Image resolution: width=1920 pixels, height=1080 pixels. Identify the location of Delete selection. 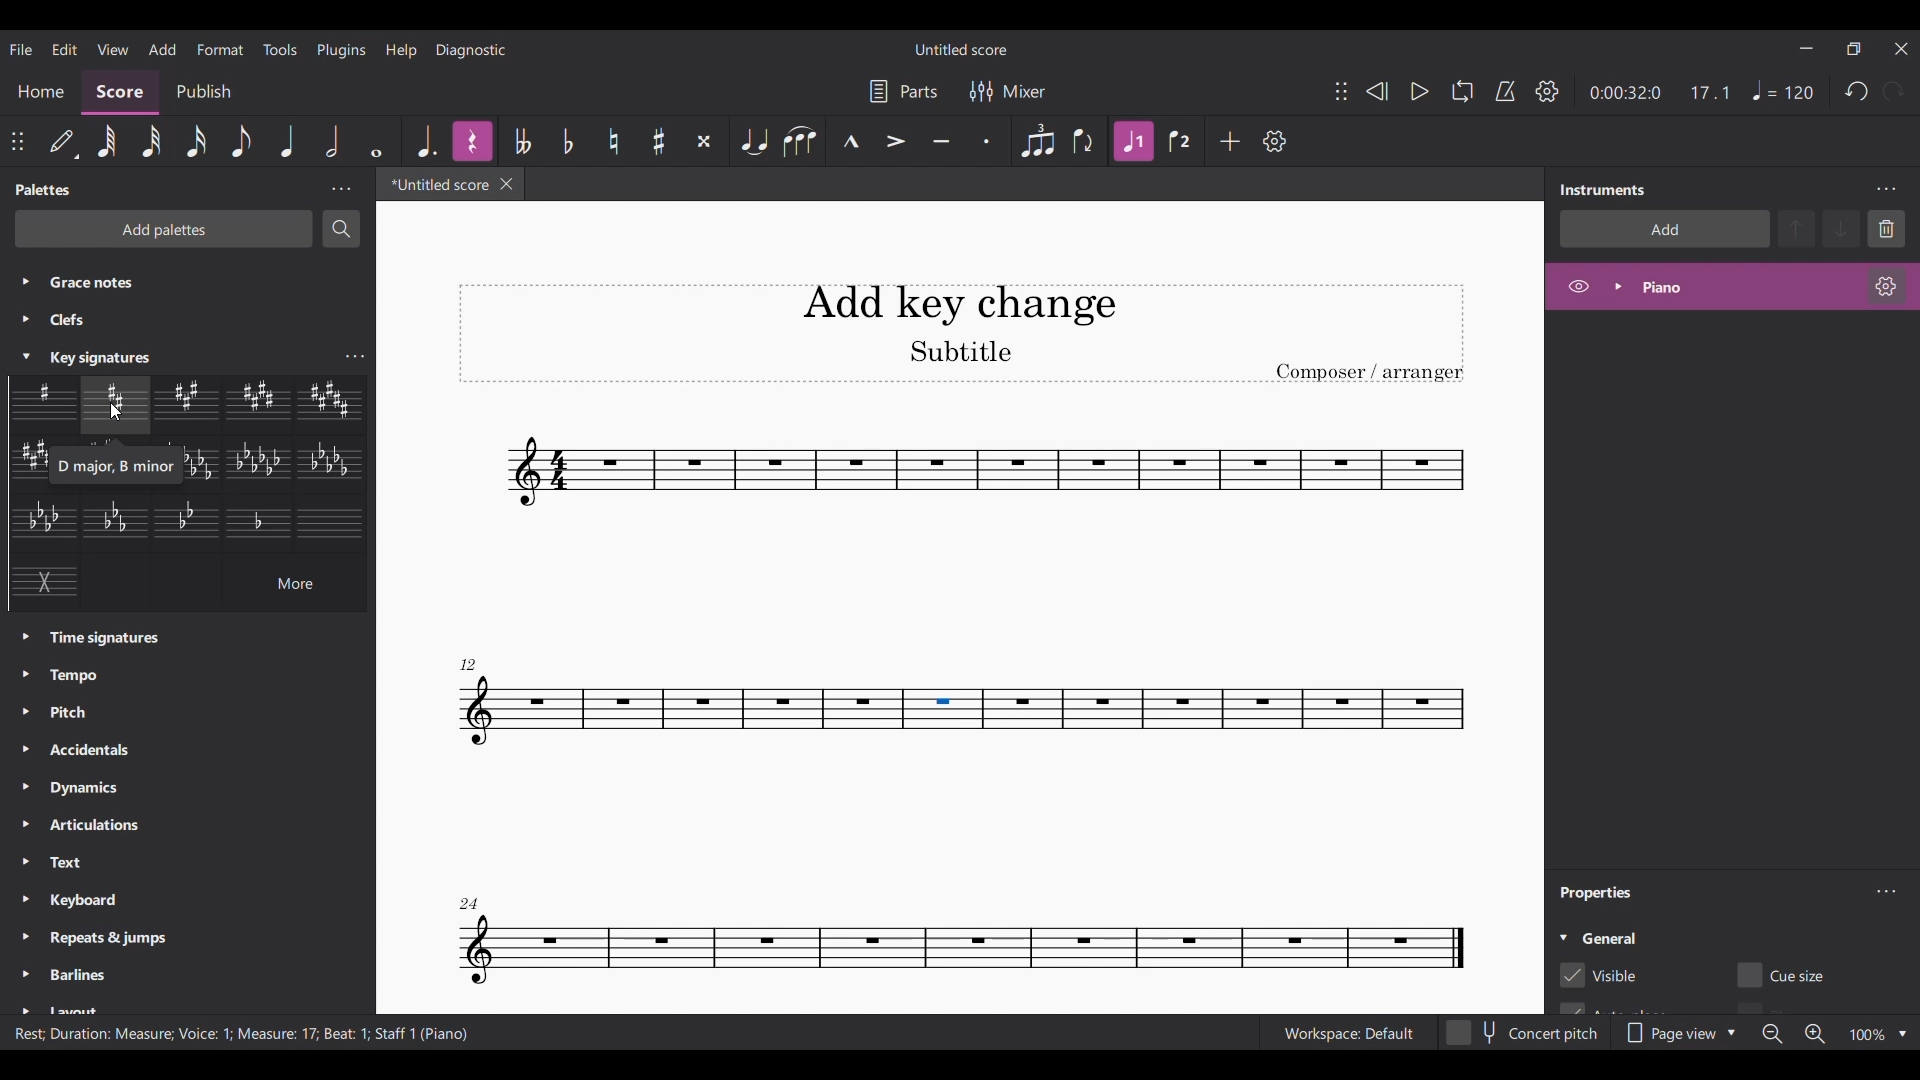
(1886, 229).